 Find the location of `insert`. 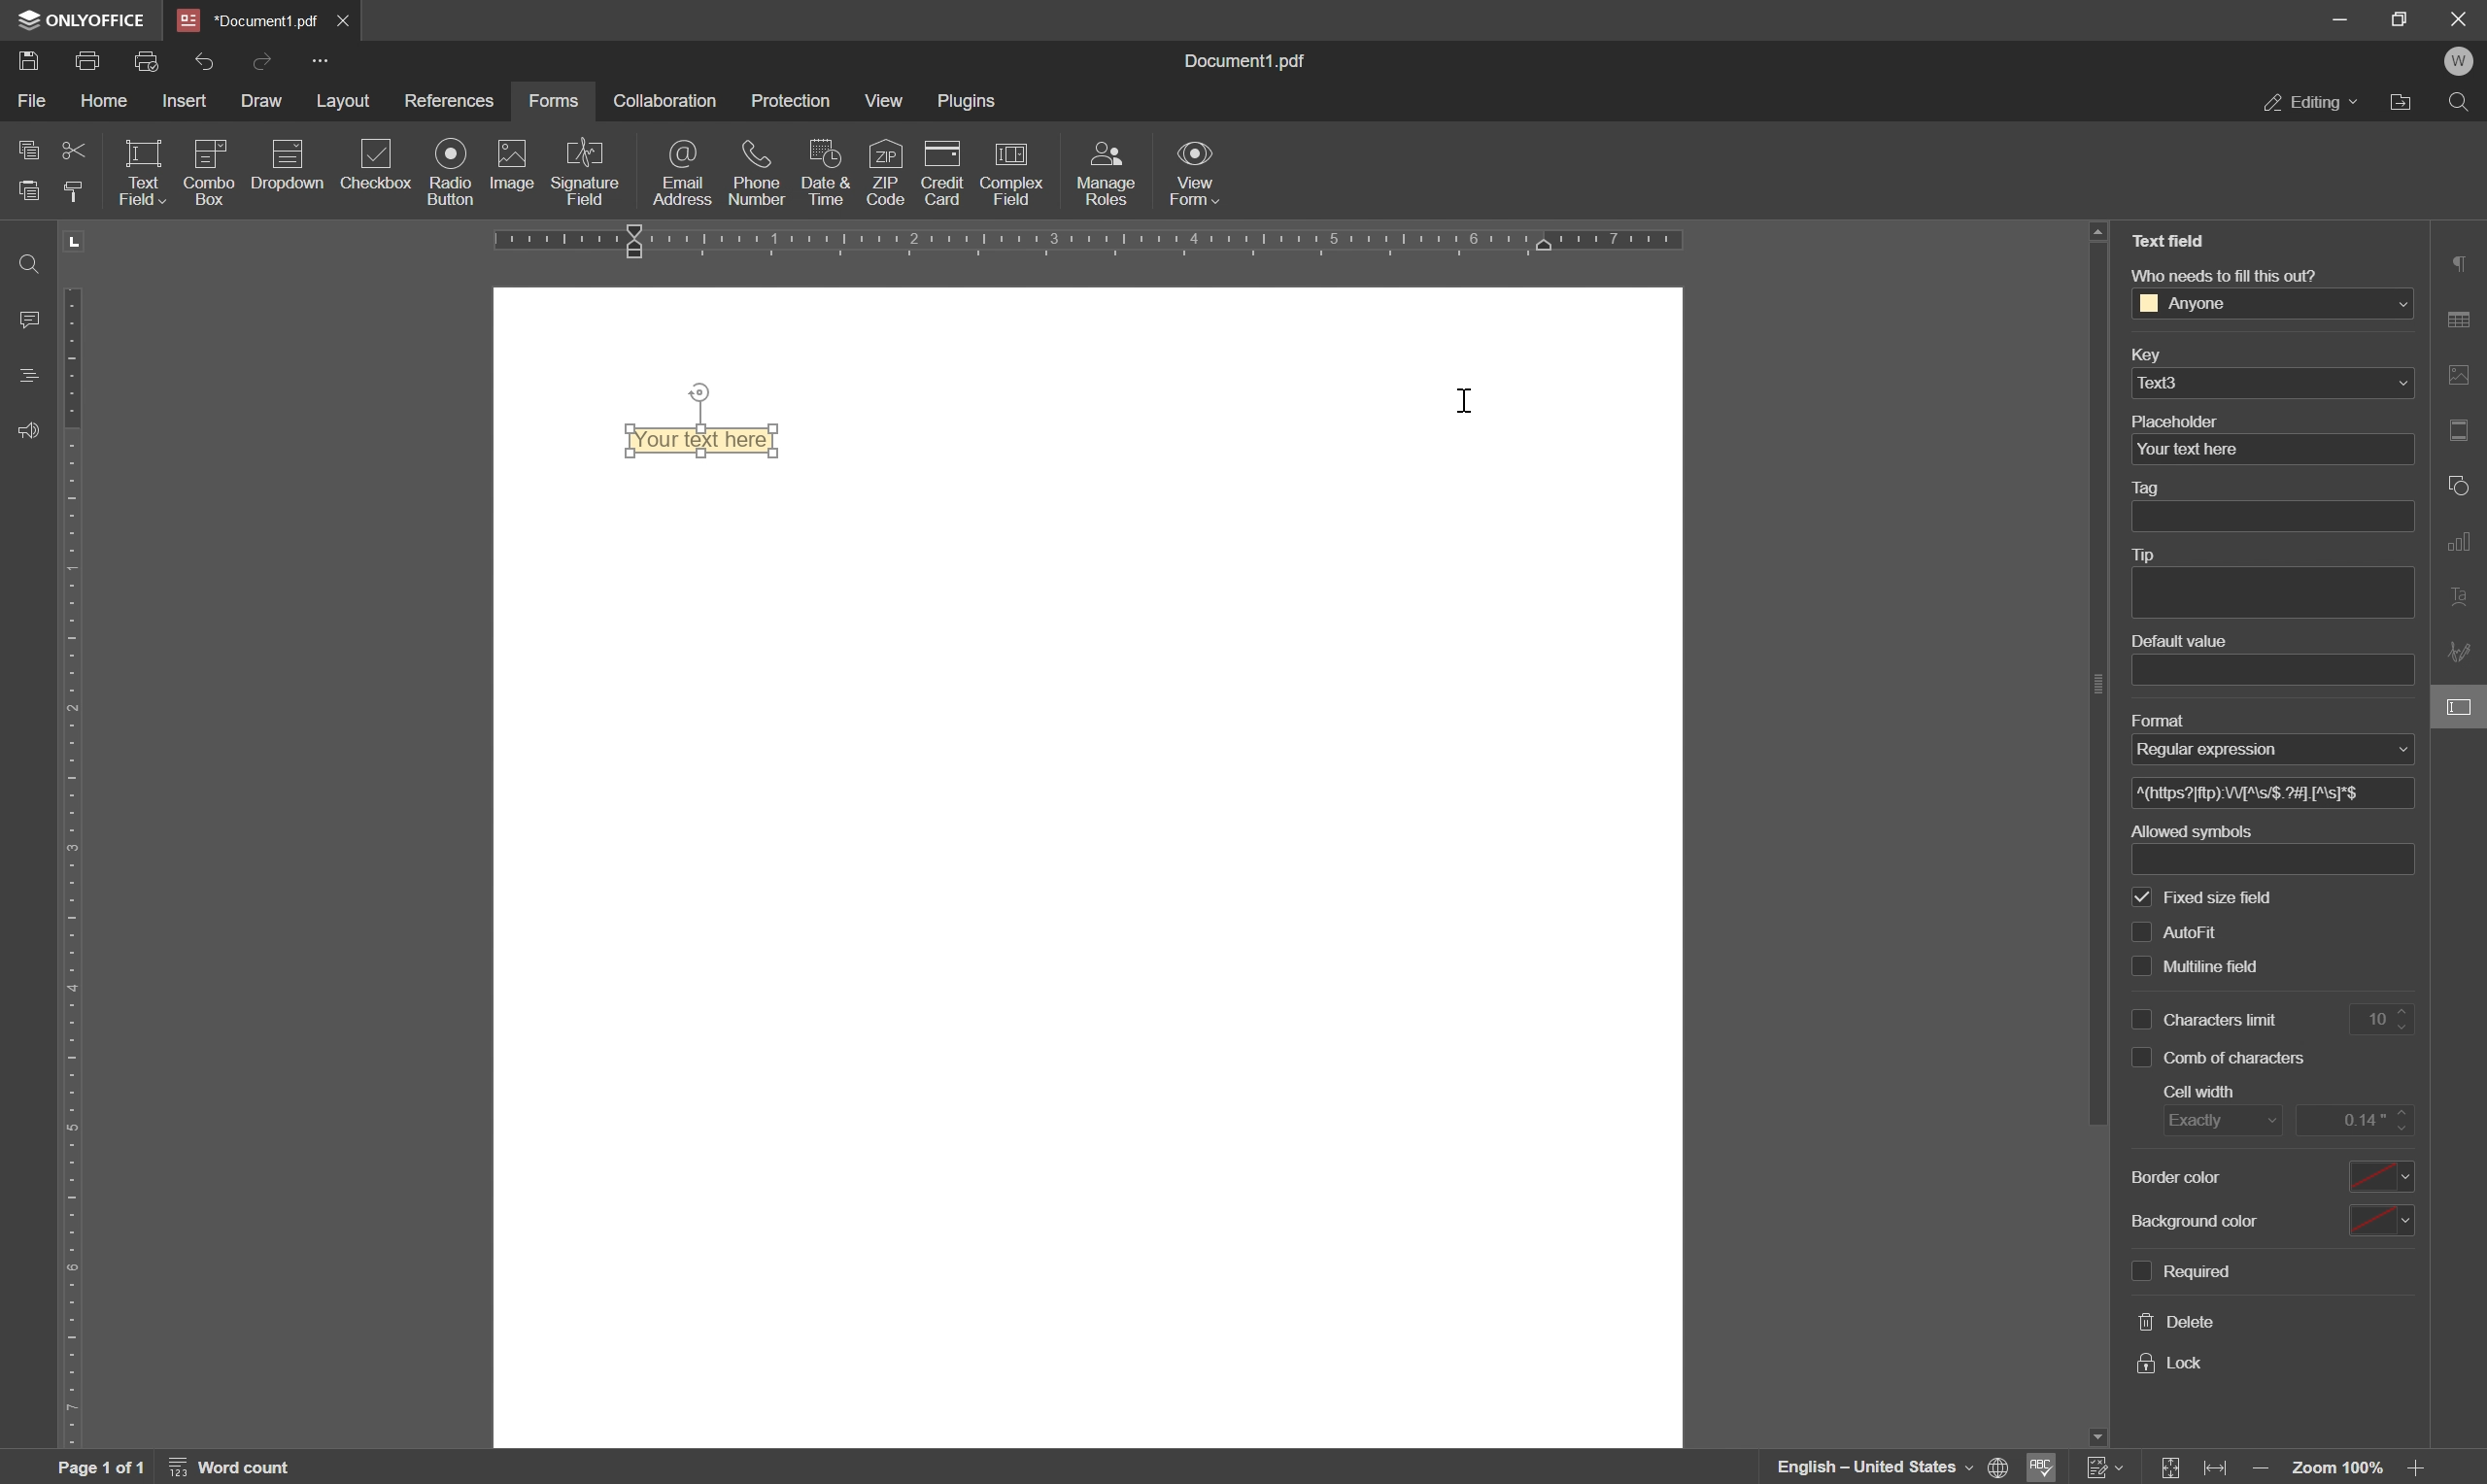

insert is located at coordinates (192, 101).